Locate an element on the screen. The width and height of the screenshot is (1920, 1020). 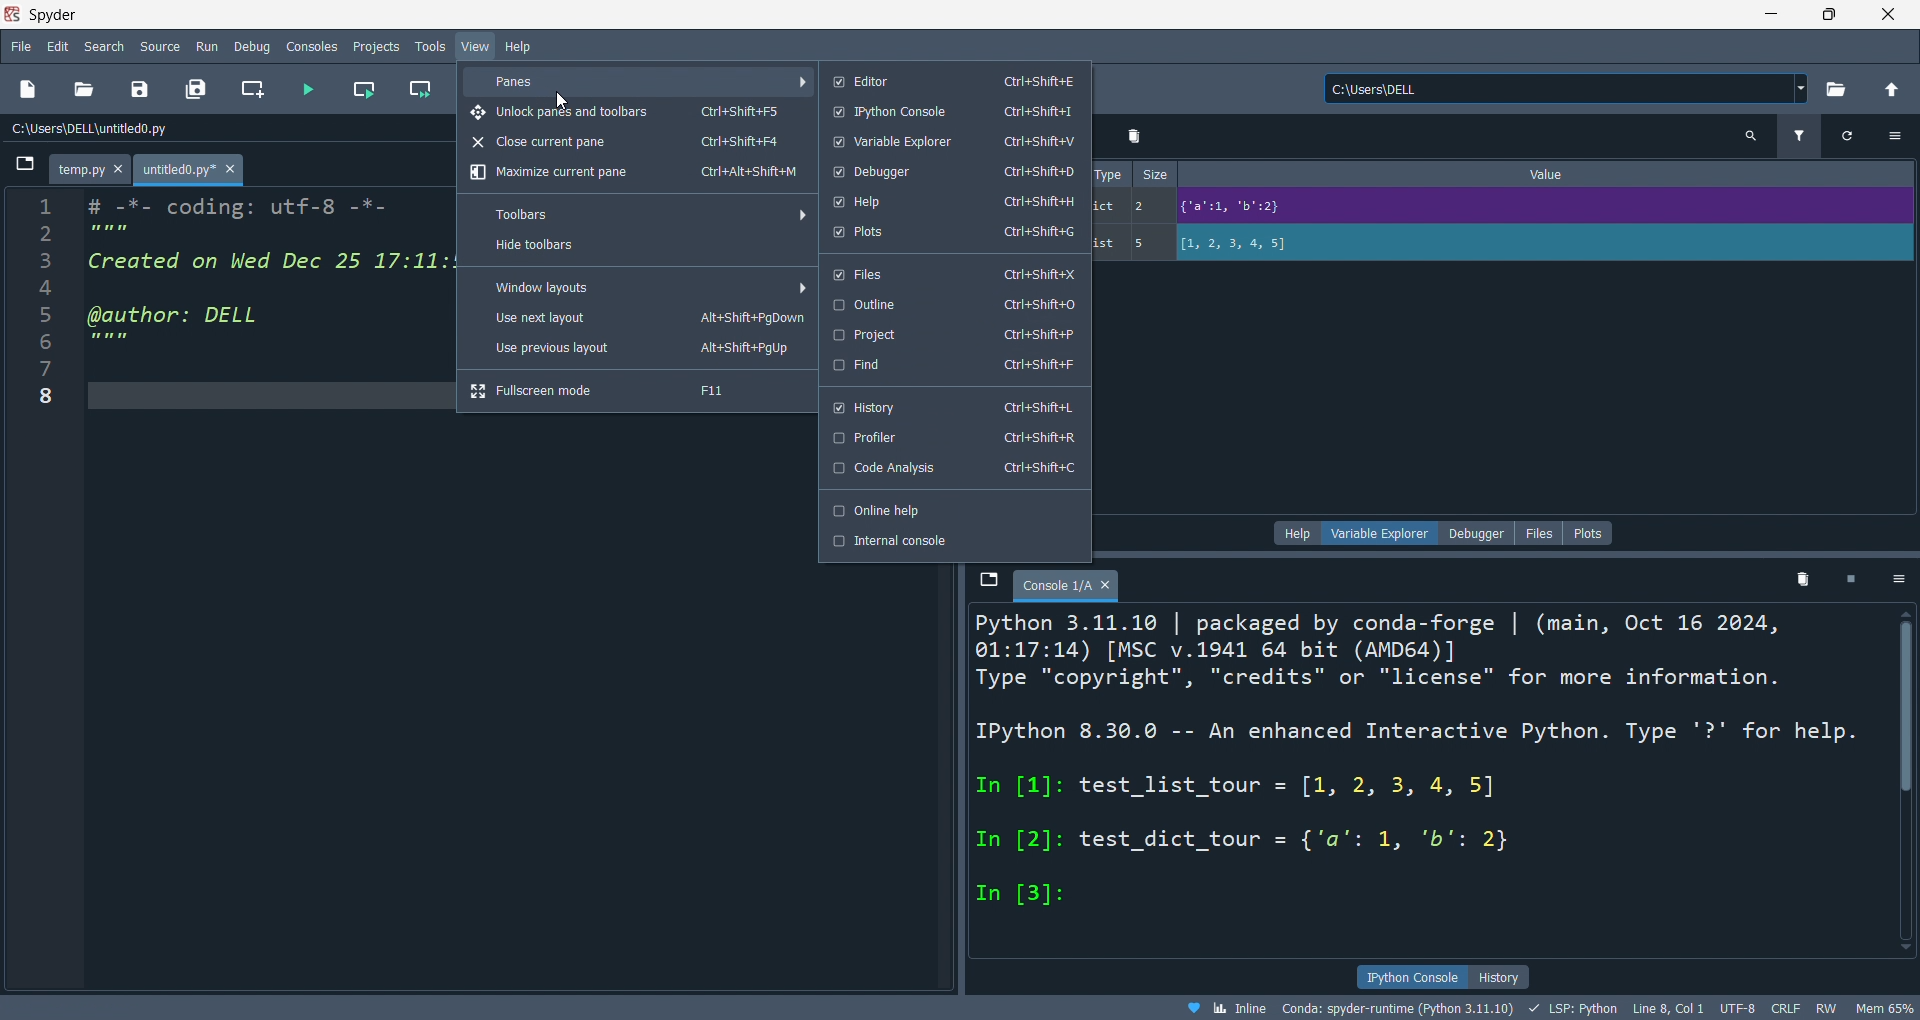
options is located at coordinates (1895, 139).